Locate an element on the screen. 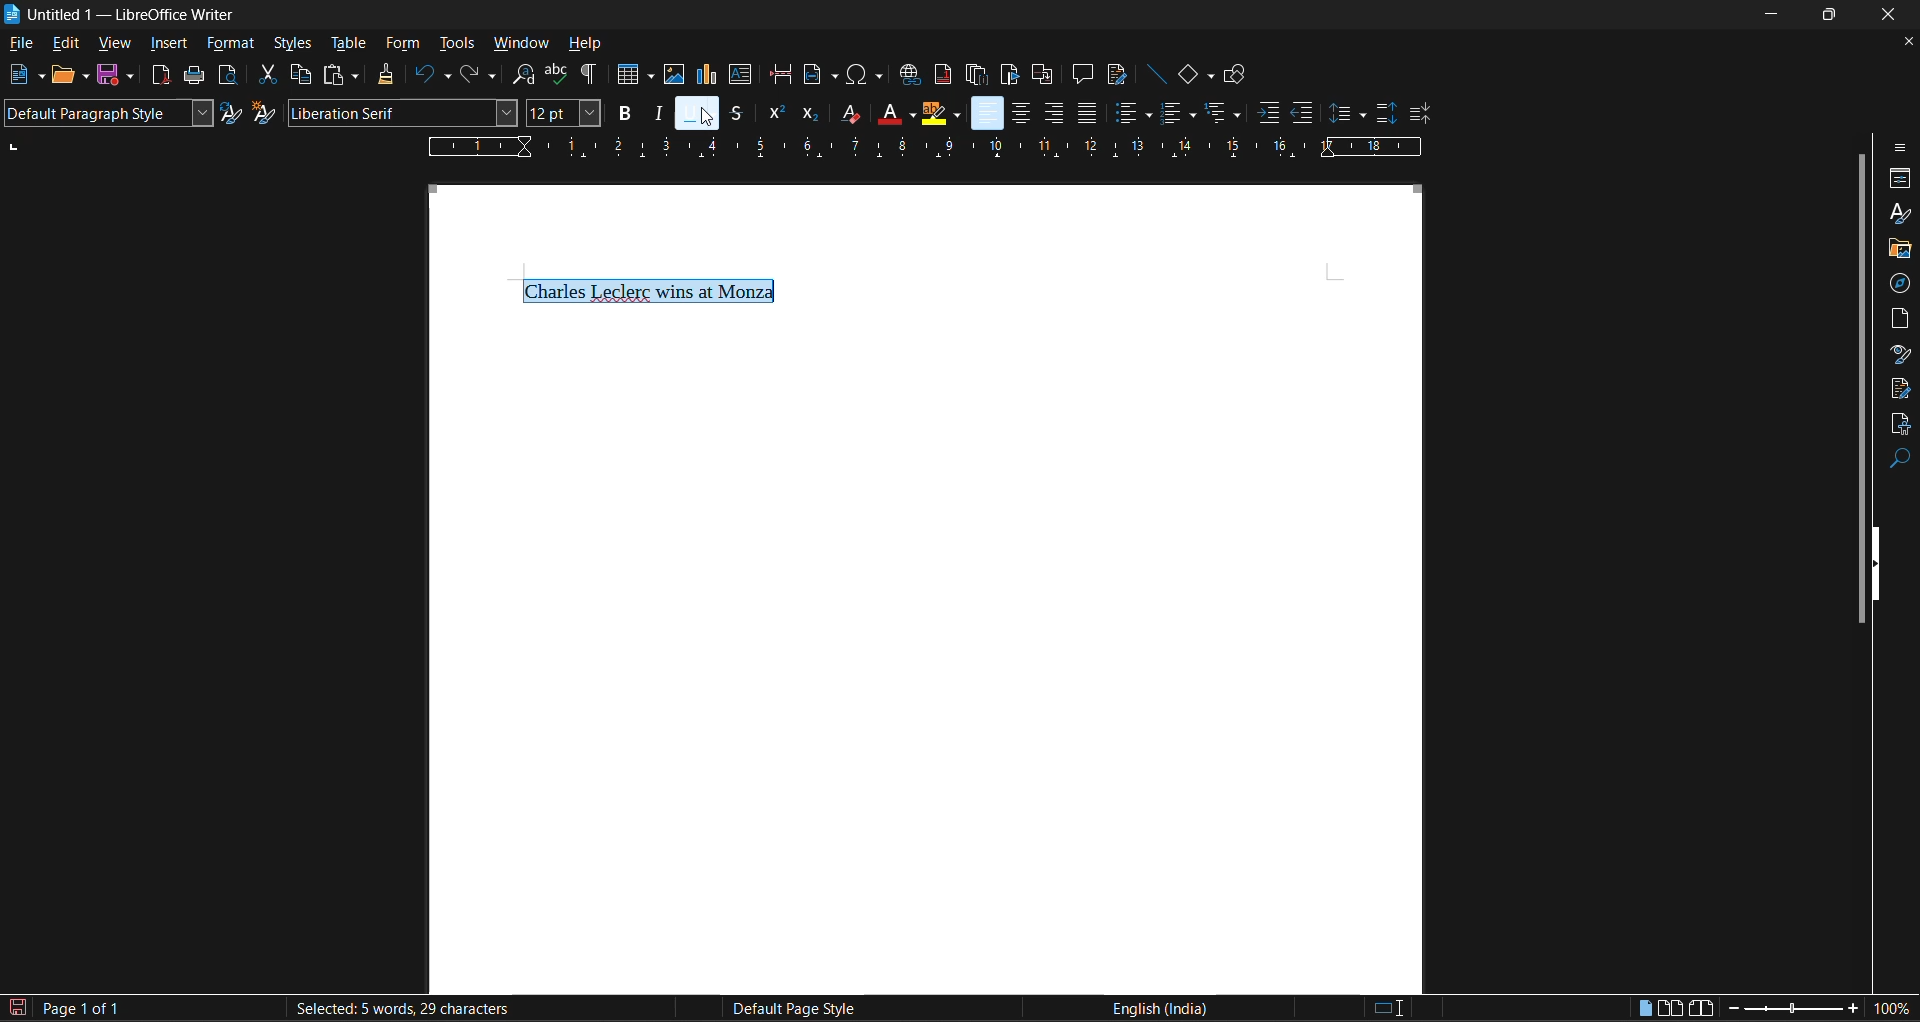  insert footnote is located at coordinates (940, 74).